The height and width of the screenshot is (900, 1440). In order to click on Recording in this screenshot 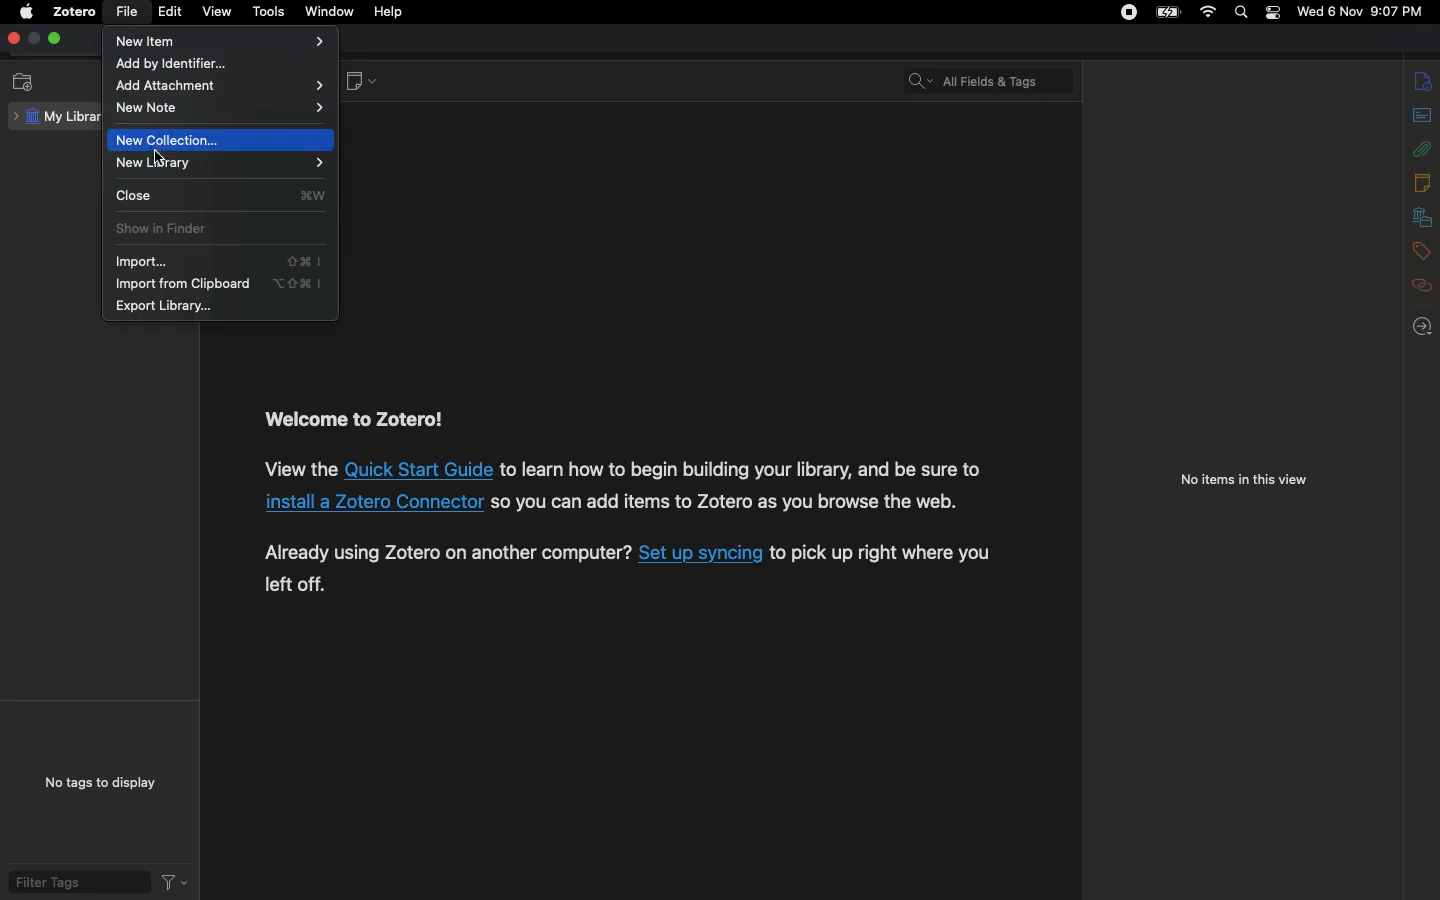, I will do `click(1128, 14)`.